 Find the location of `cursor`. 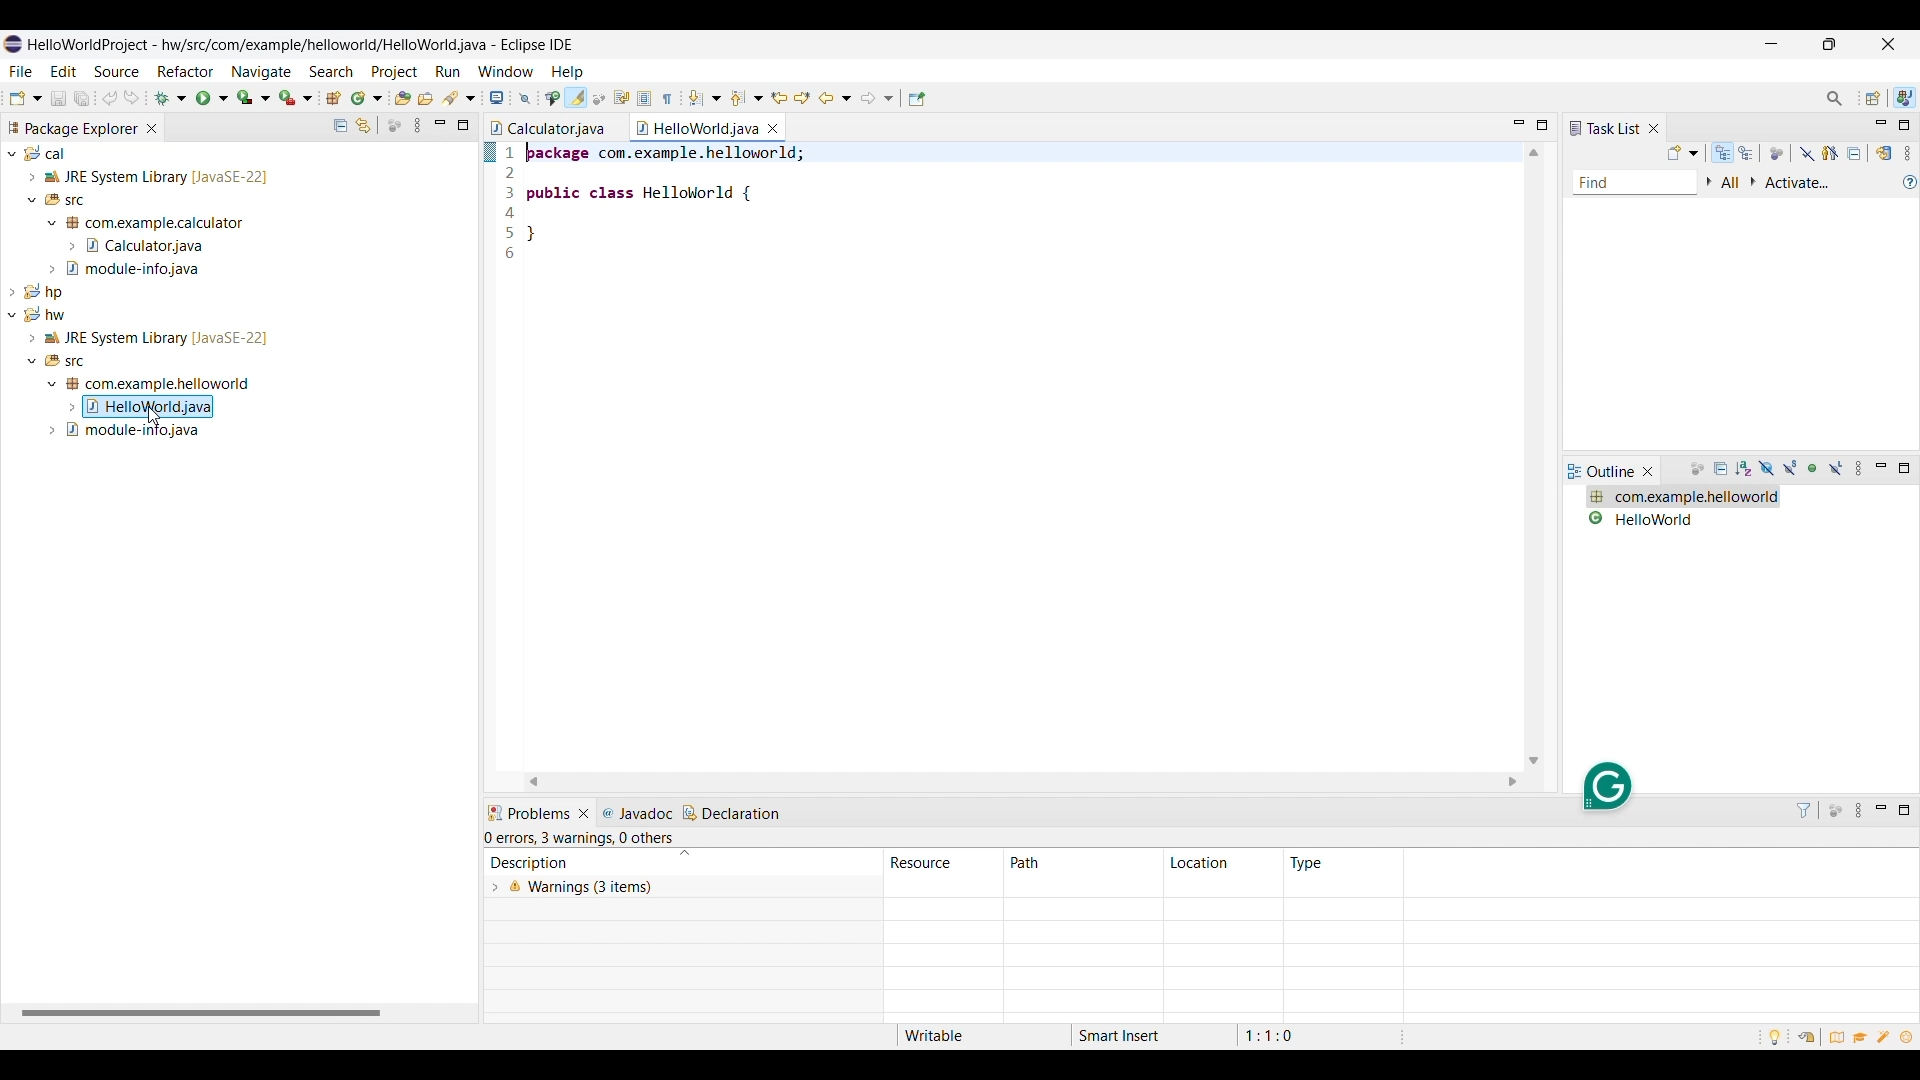

cursor is located at coordinates (159, 417).